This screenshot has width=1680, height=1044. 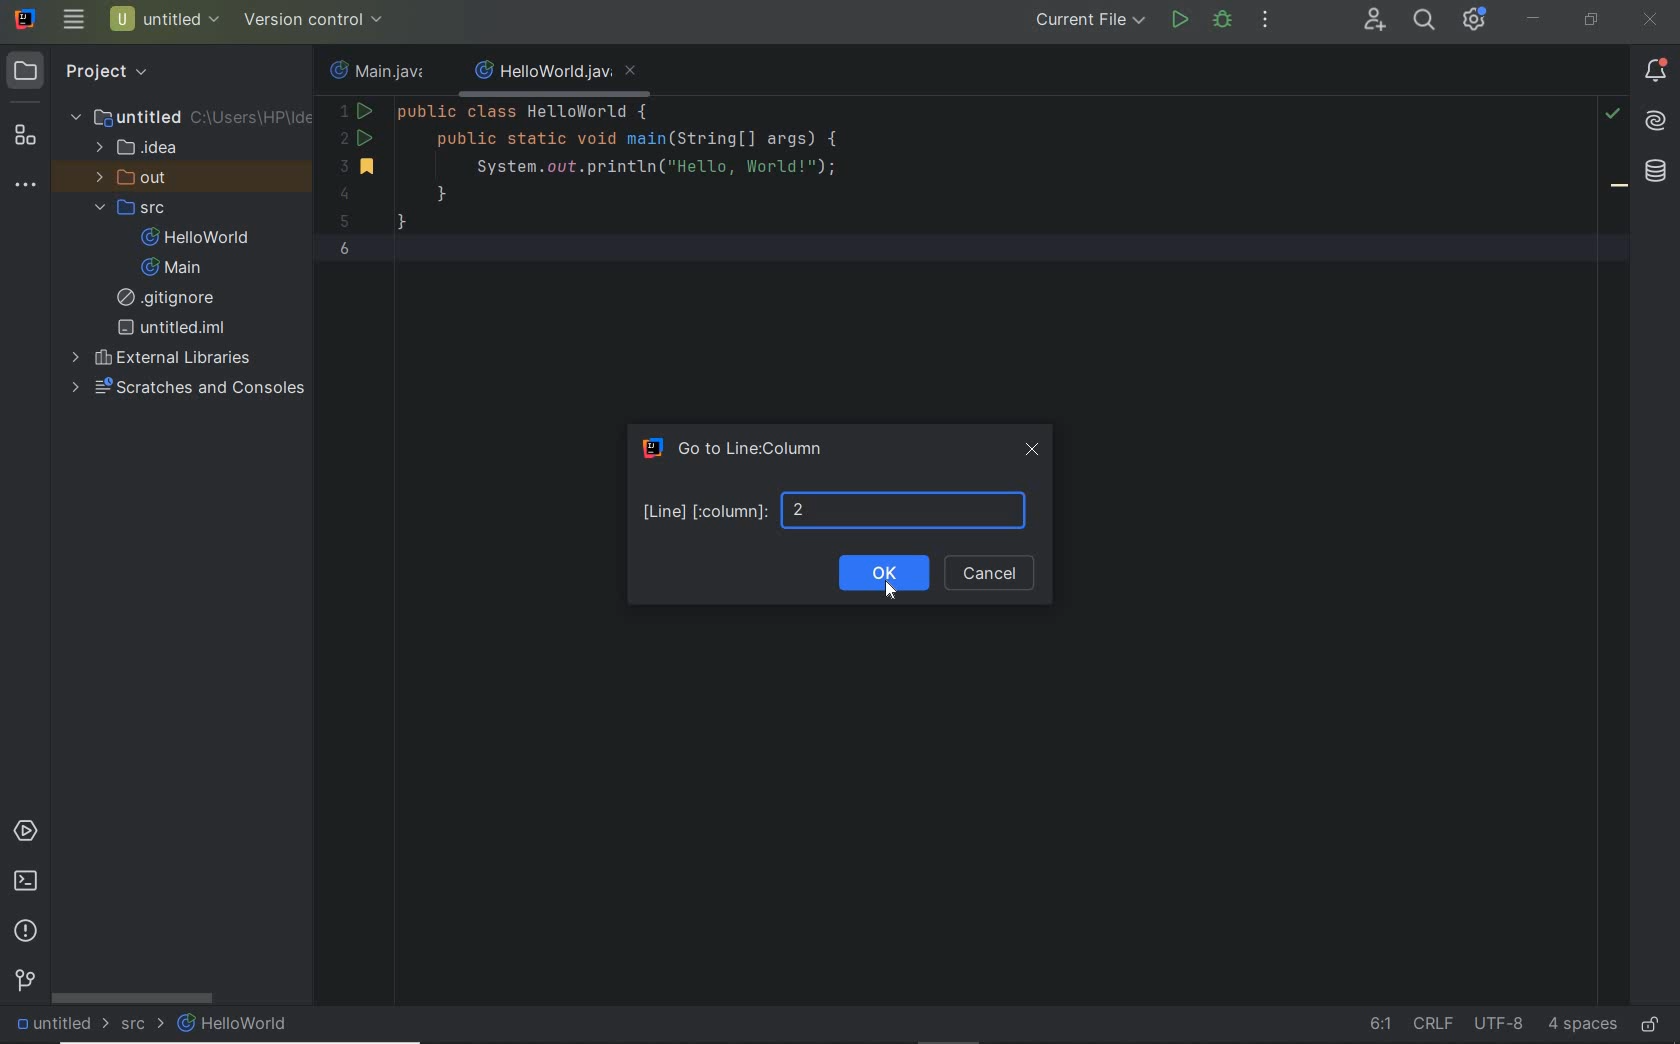 I want to click on Cursor, so click(x=891, y=591).